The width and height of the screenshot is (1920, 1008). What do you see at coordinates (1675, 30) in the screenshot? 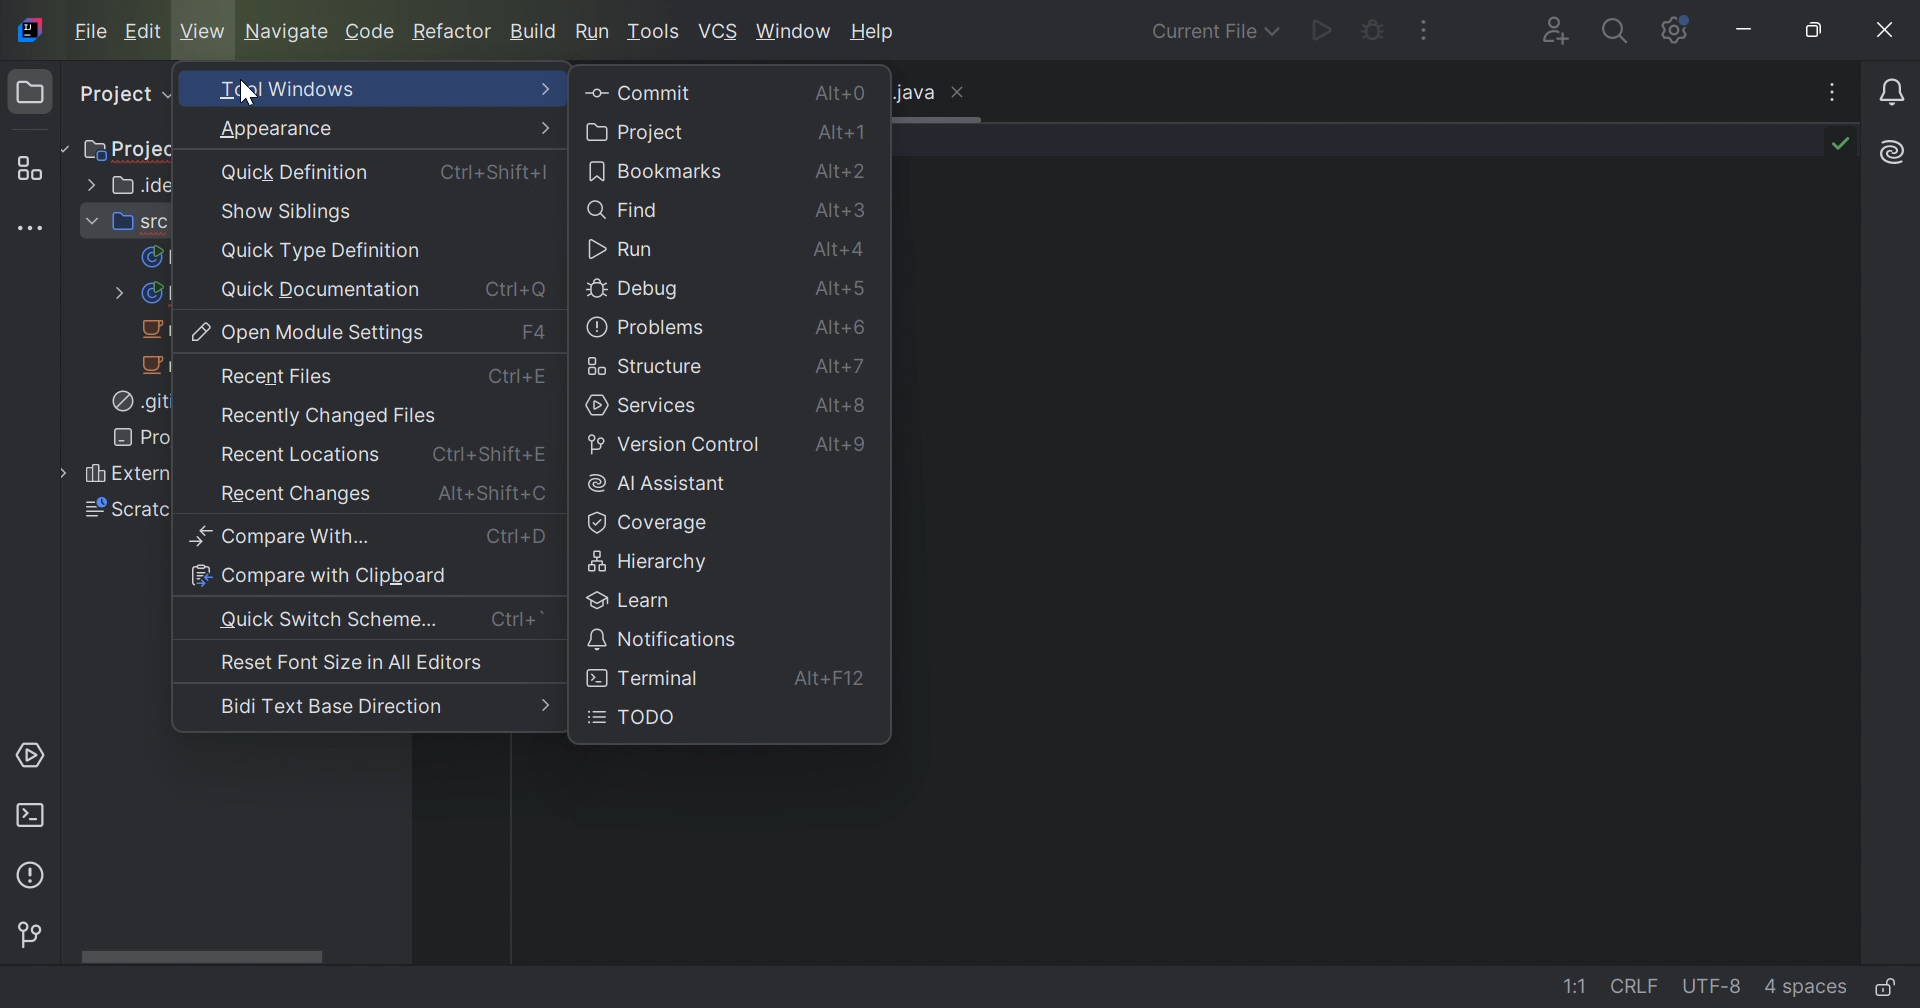
I see `Updates available. IDE and Project settings.` at bounding box center [1675, 30].